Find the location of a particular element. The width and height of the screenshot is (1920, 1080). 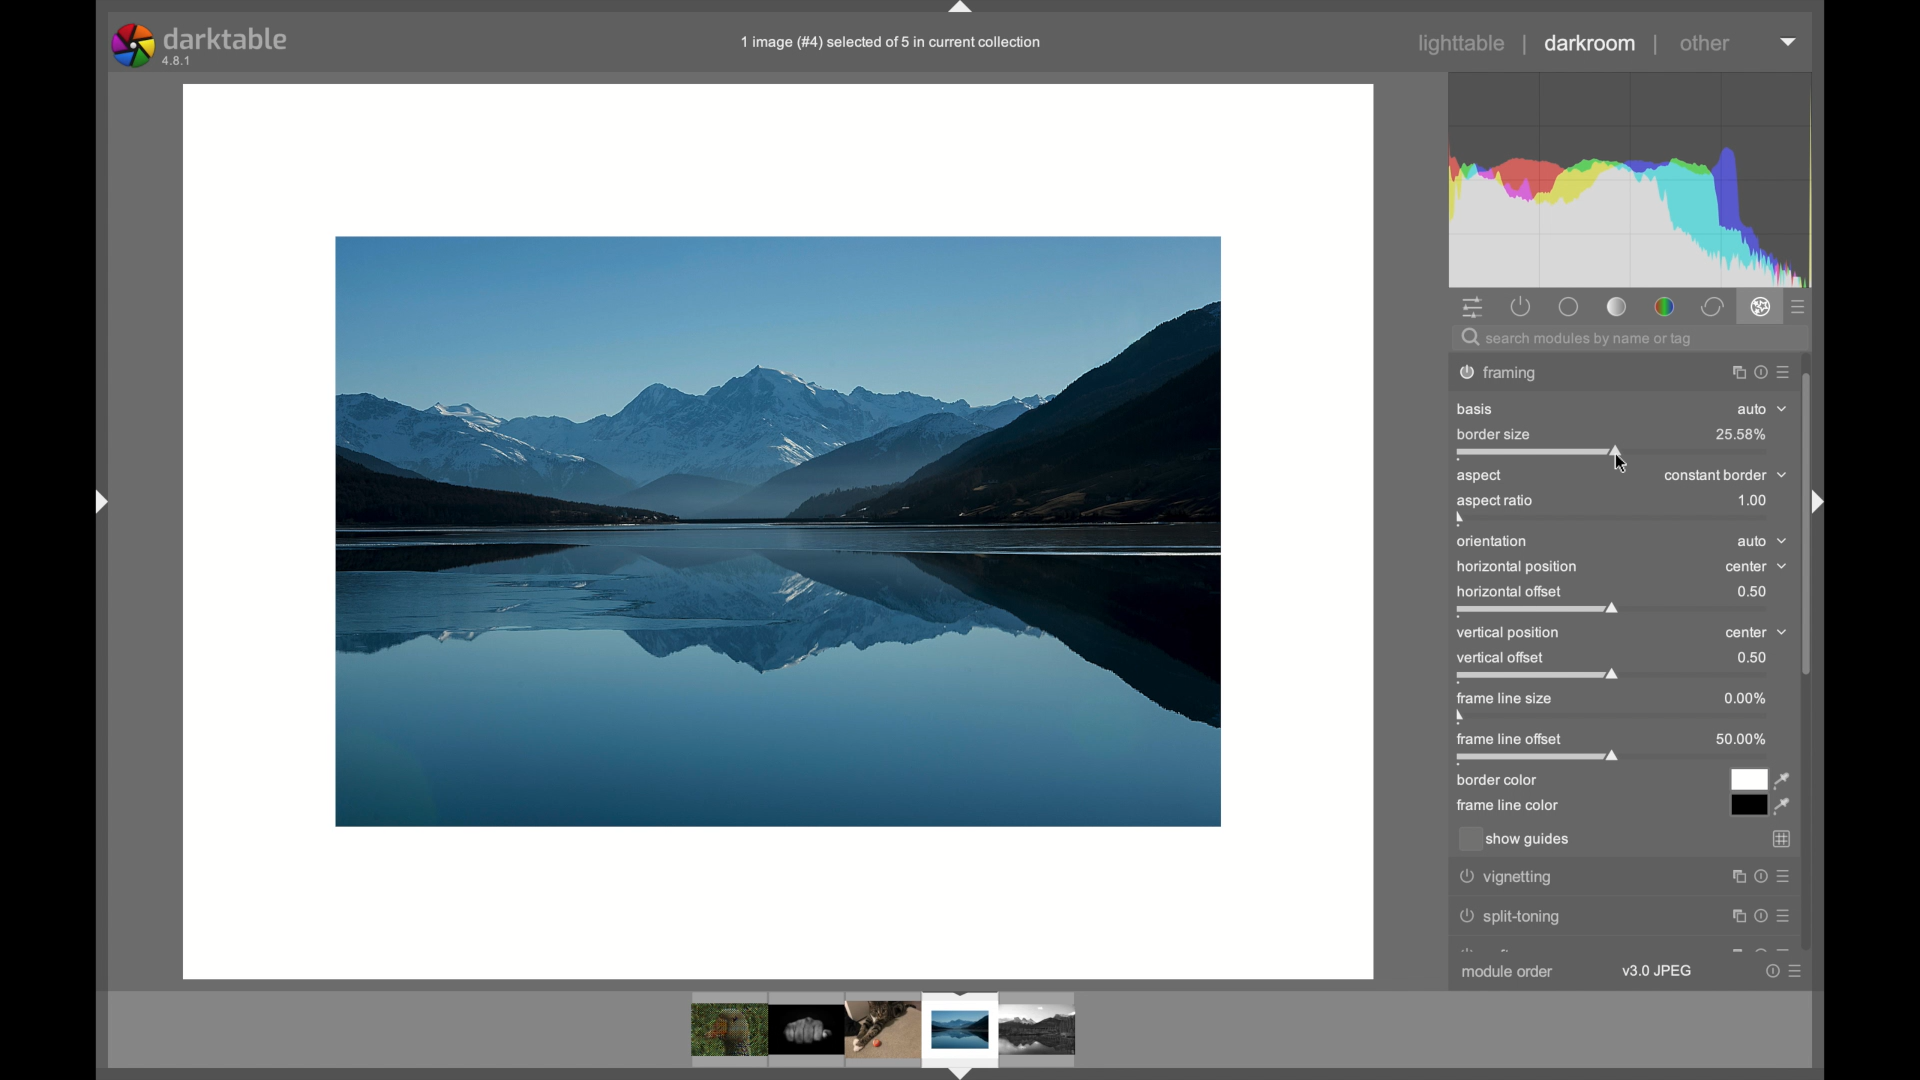

histogram is located at coordinates (1631, 178).